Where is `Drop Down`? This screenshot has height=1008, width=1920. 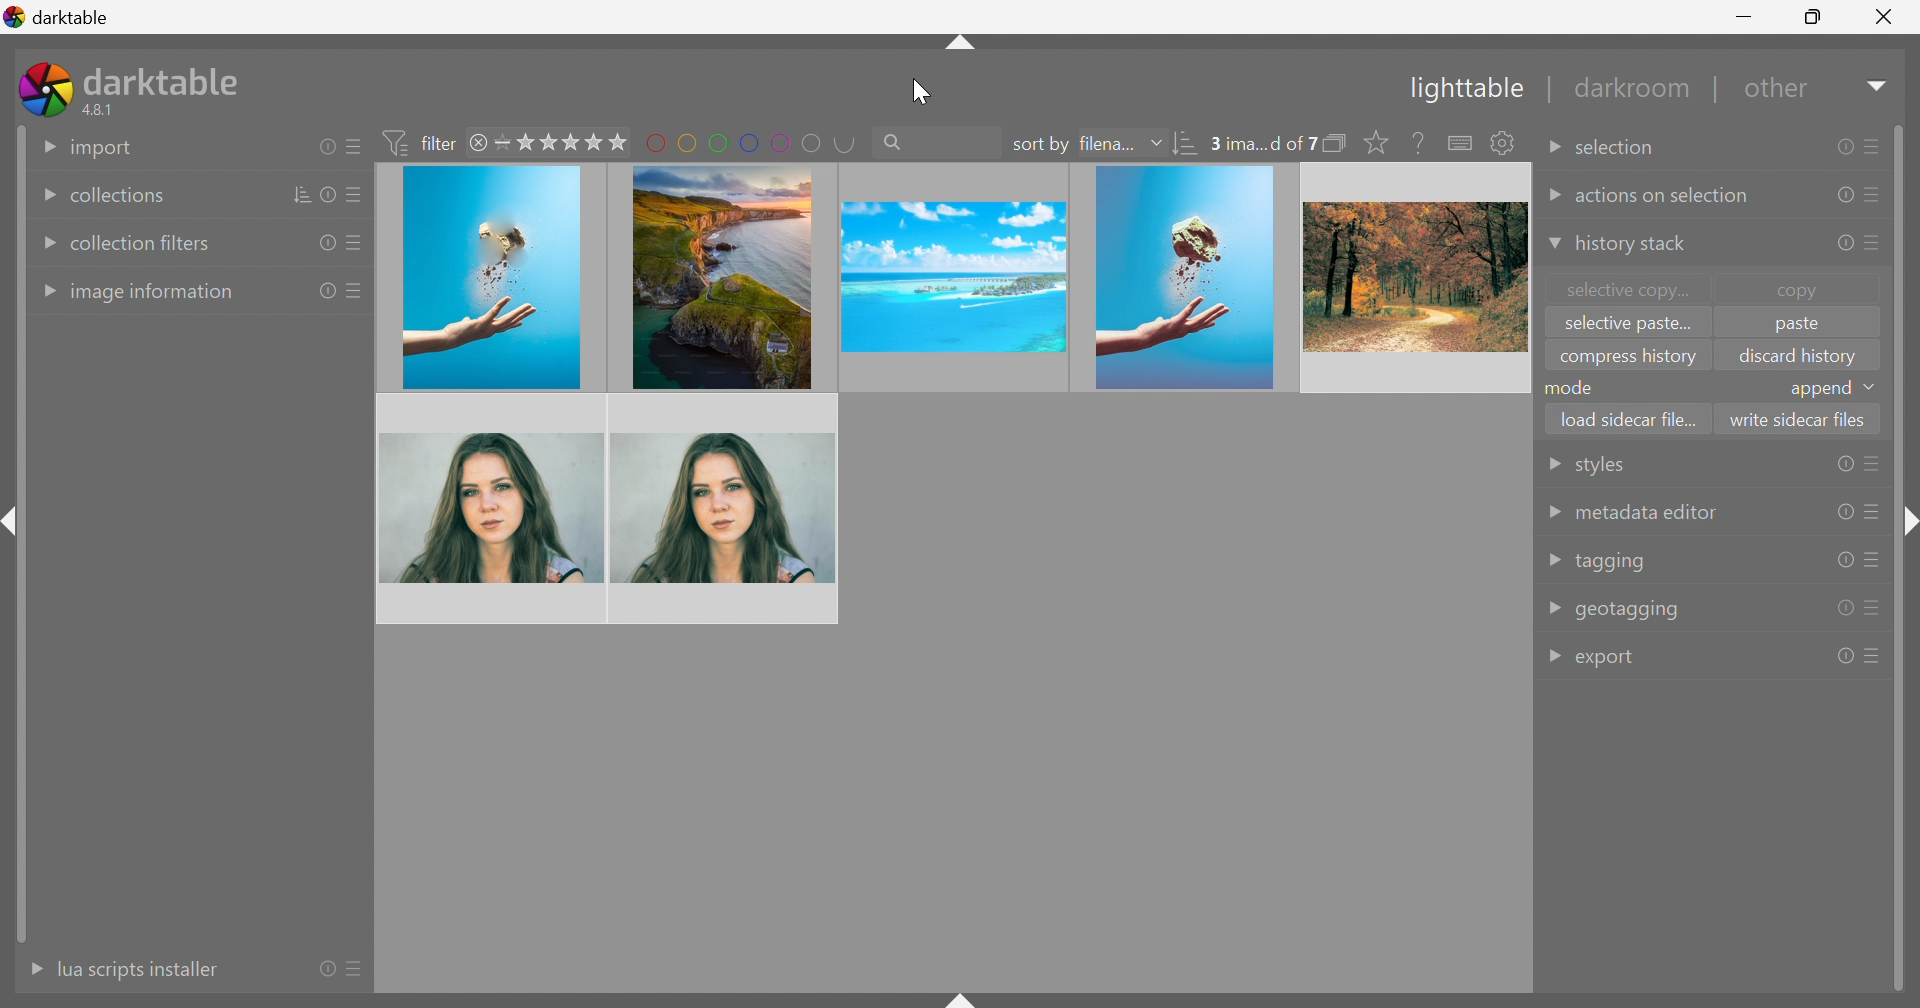 Drop Down is located at coordinates (1553, 657).